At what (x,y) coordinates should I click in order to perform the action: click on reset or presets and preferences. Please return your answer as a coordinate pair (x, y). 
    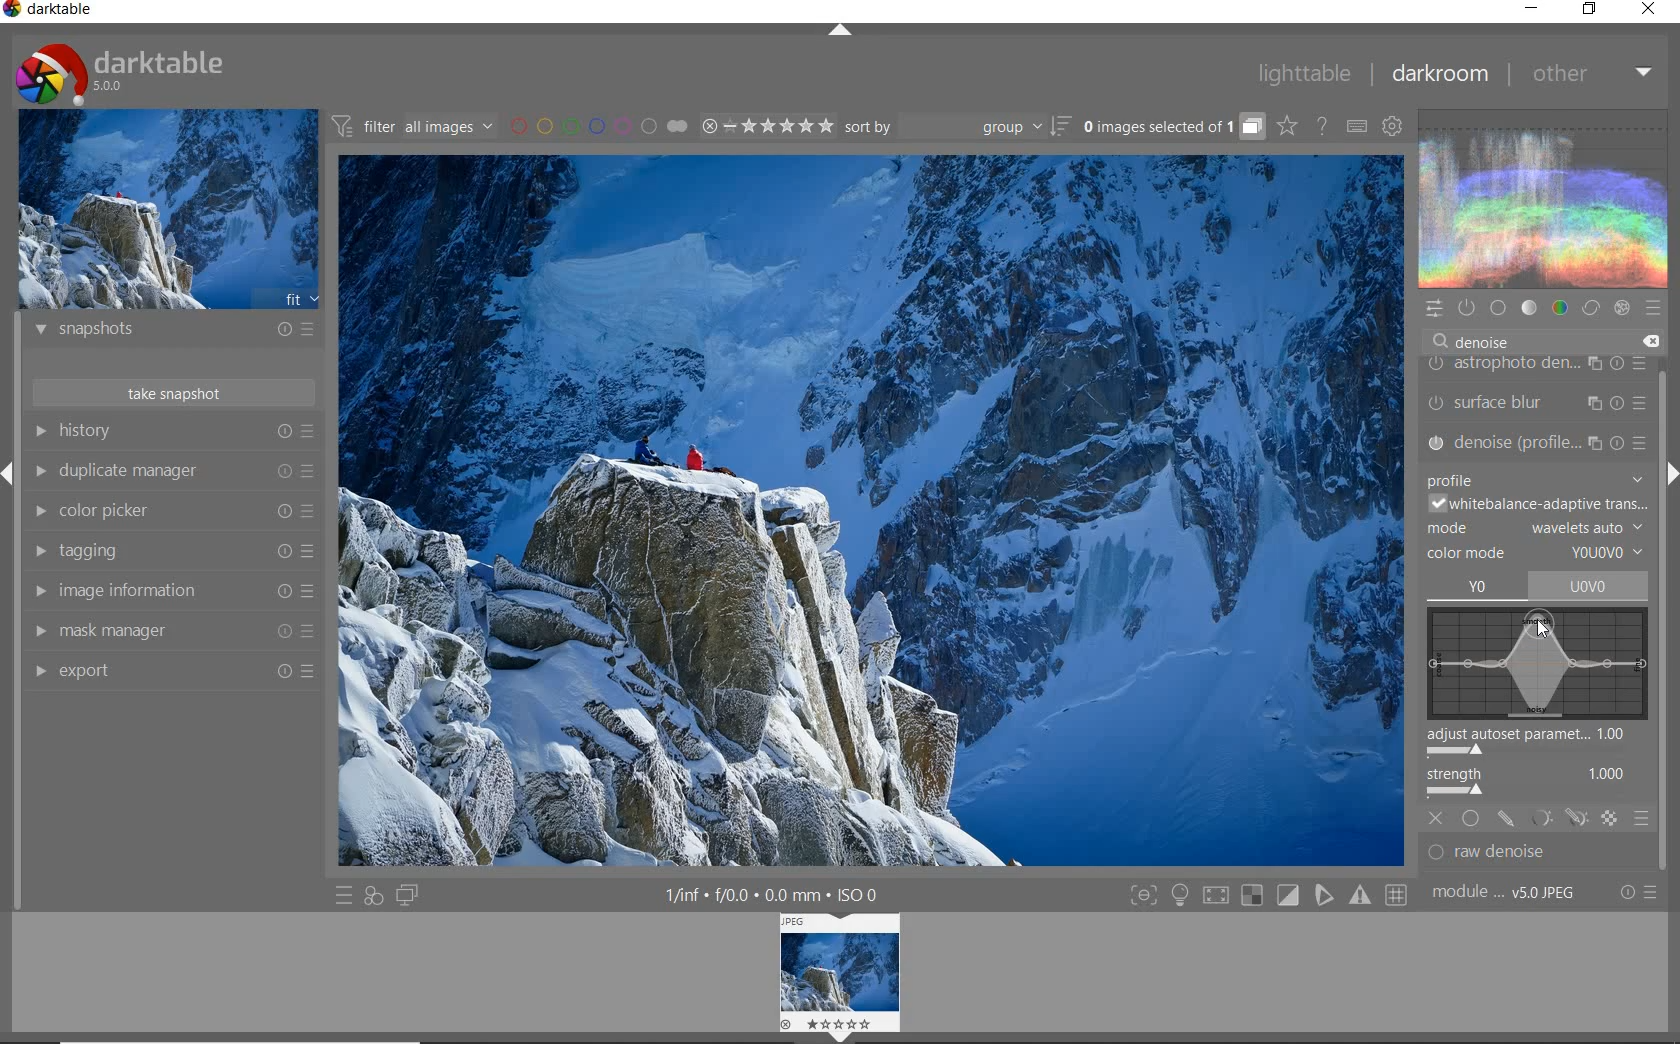
    Looking at the image, I should click on (1641, 892).